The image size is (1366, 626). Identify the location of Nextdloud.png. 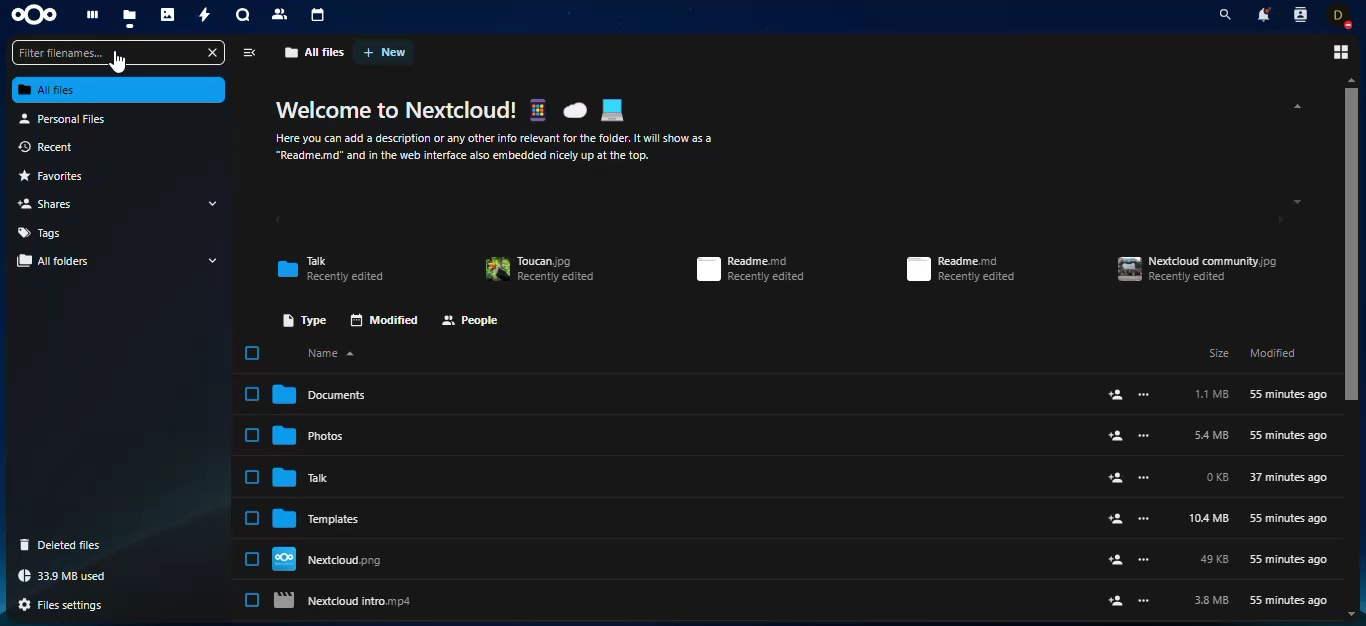
(682, 558).